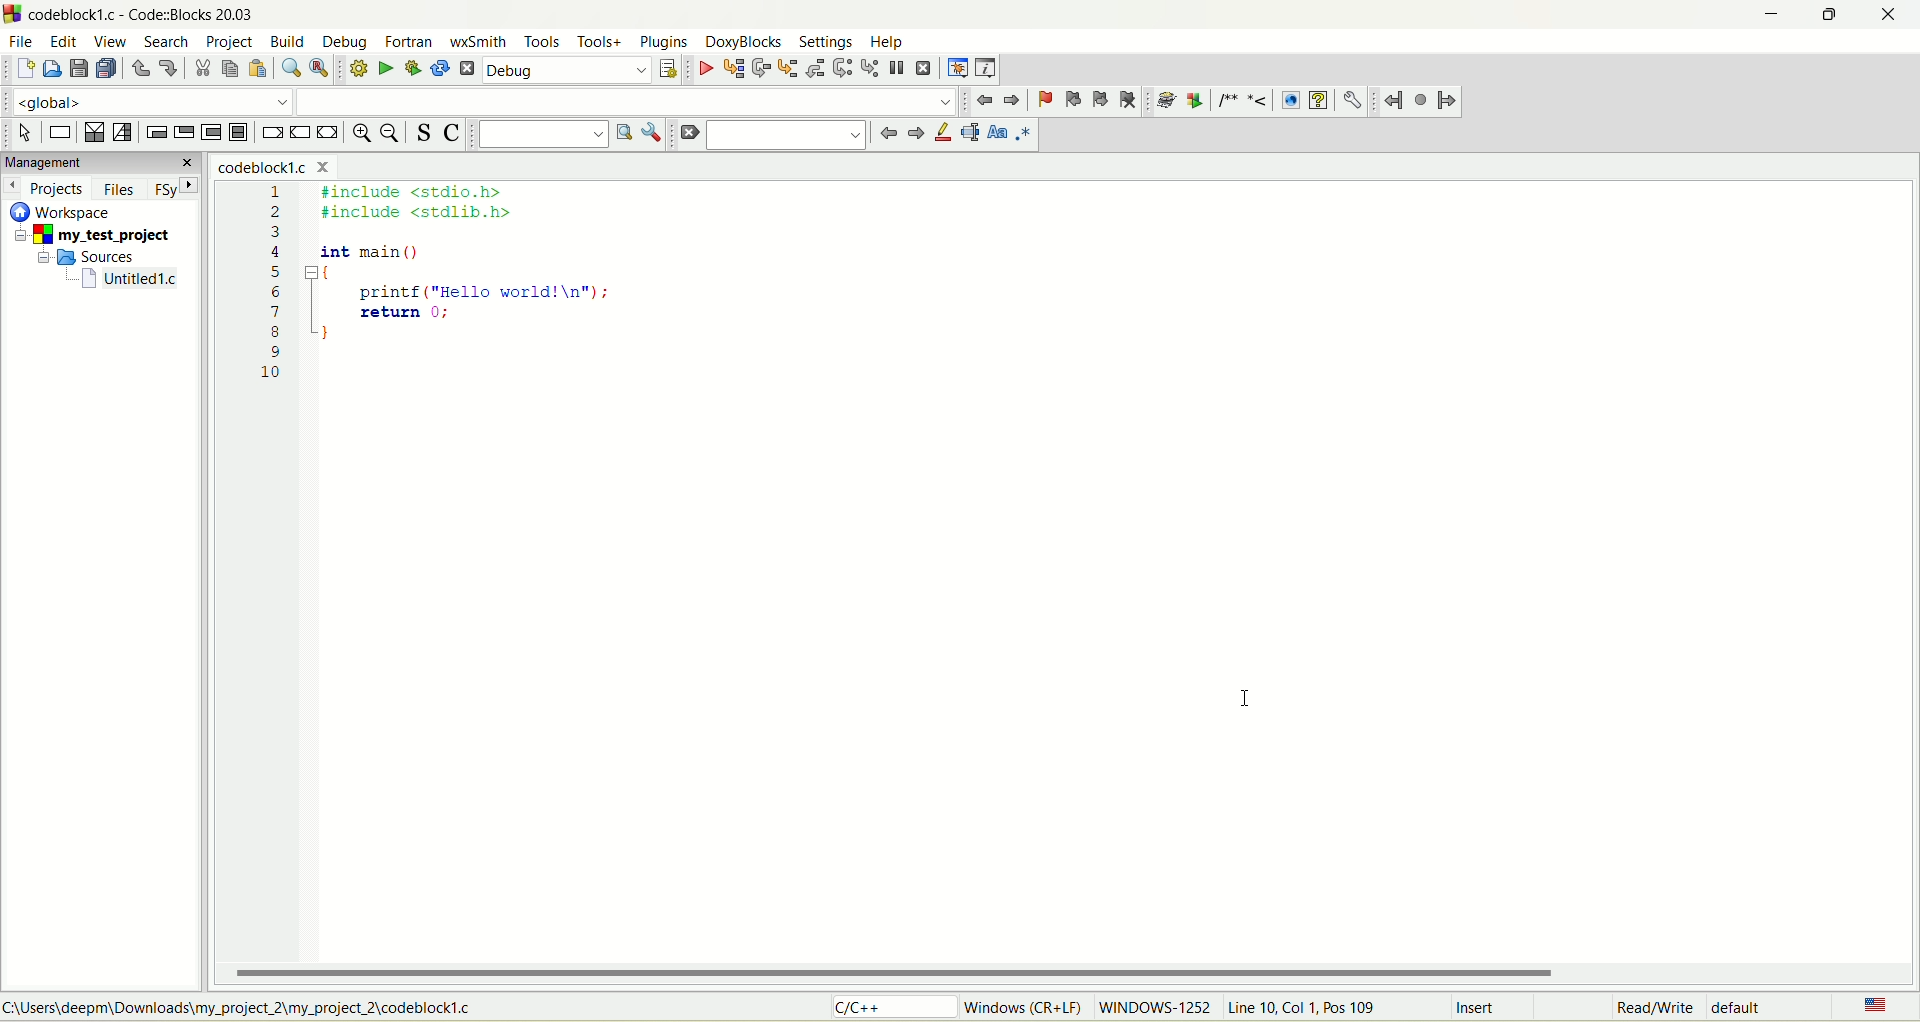 The image size is (1920, 1022). I want to click on horizontal scroll bar, so click(1069, 973).